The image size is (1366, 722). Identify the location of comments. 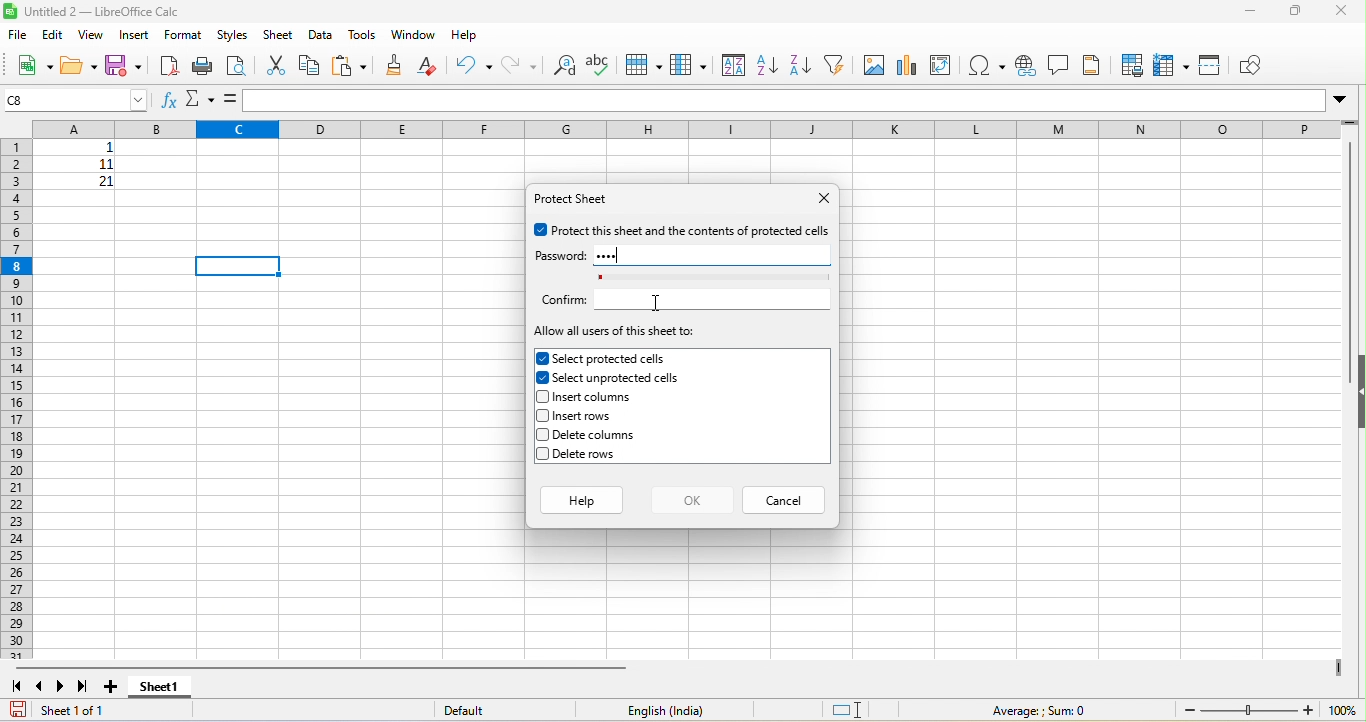
(1059, 64).